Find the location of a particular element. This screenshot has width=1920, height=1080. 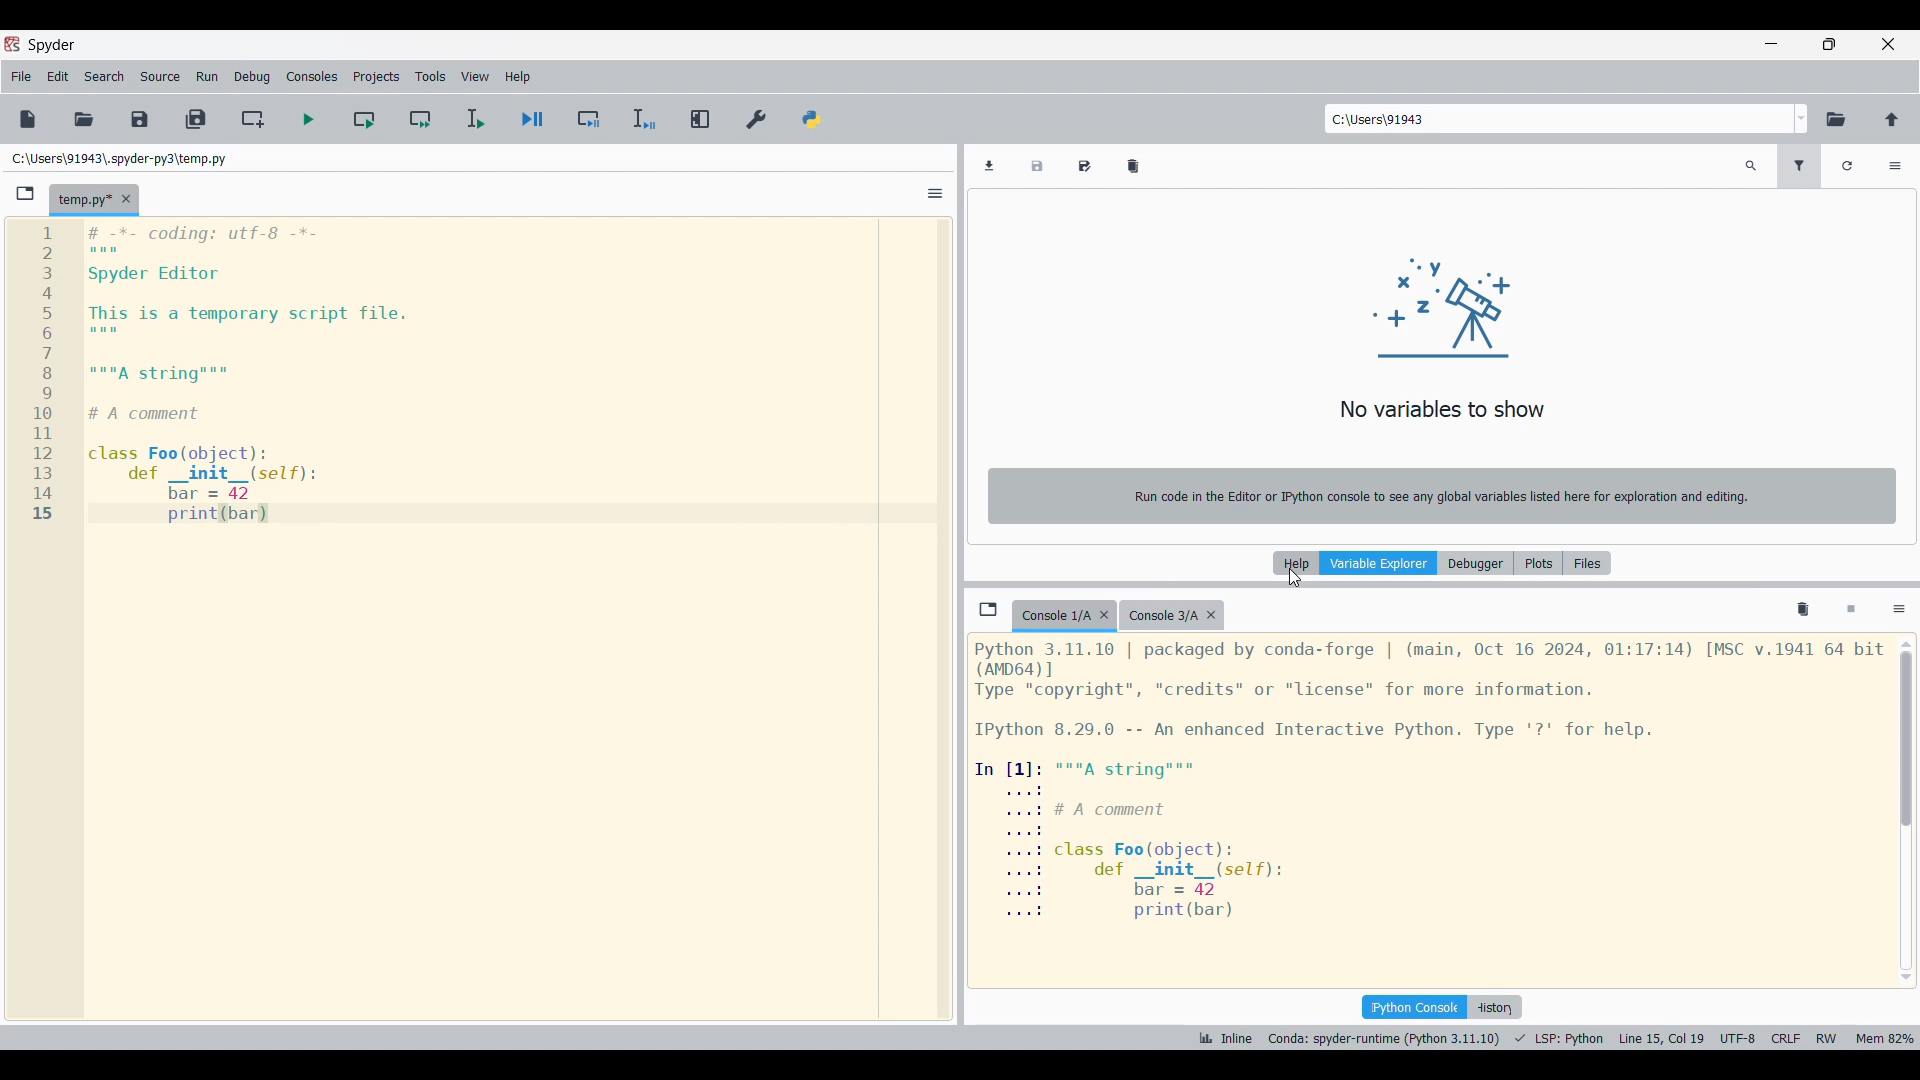

Save data as is located at coordinates (1085, 166).